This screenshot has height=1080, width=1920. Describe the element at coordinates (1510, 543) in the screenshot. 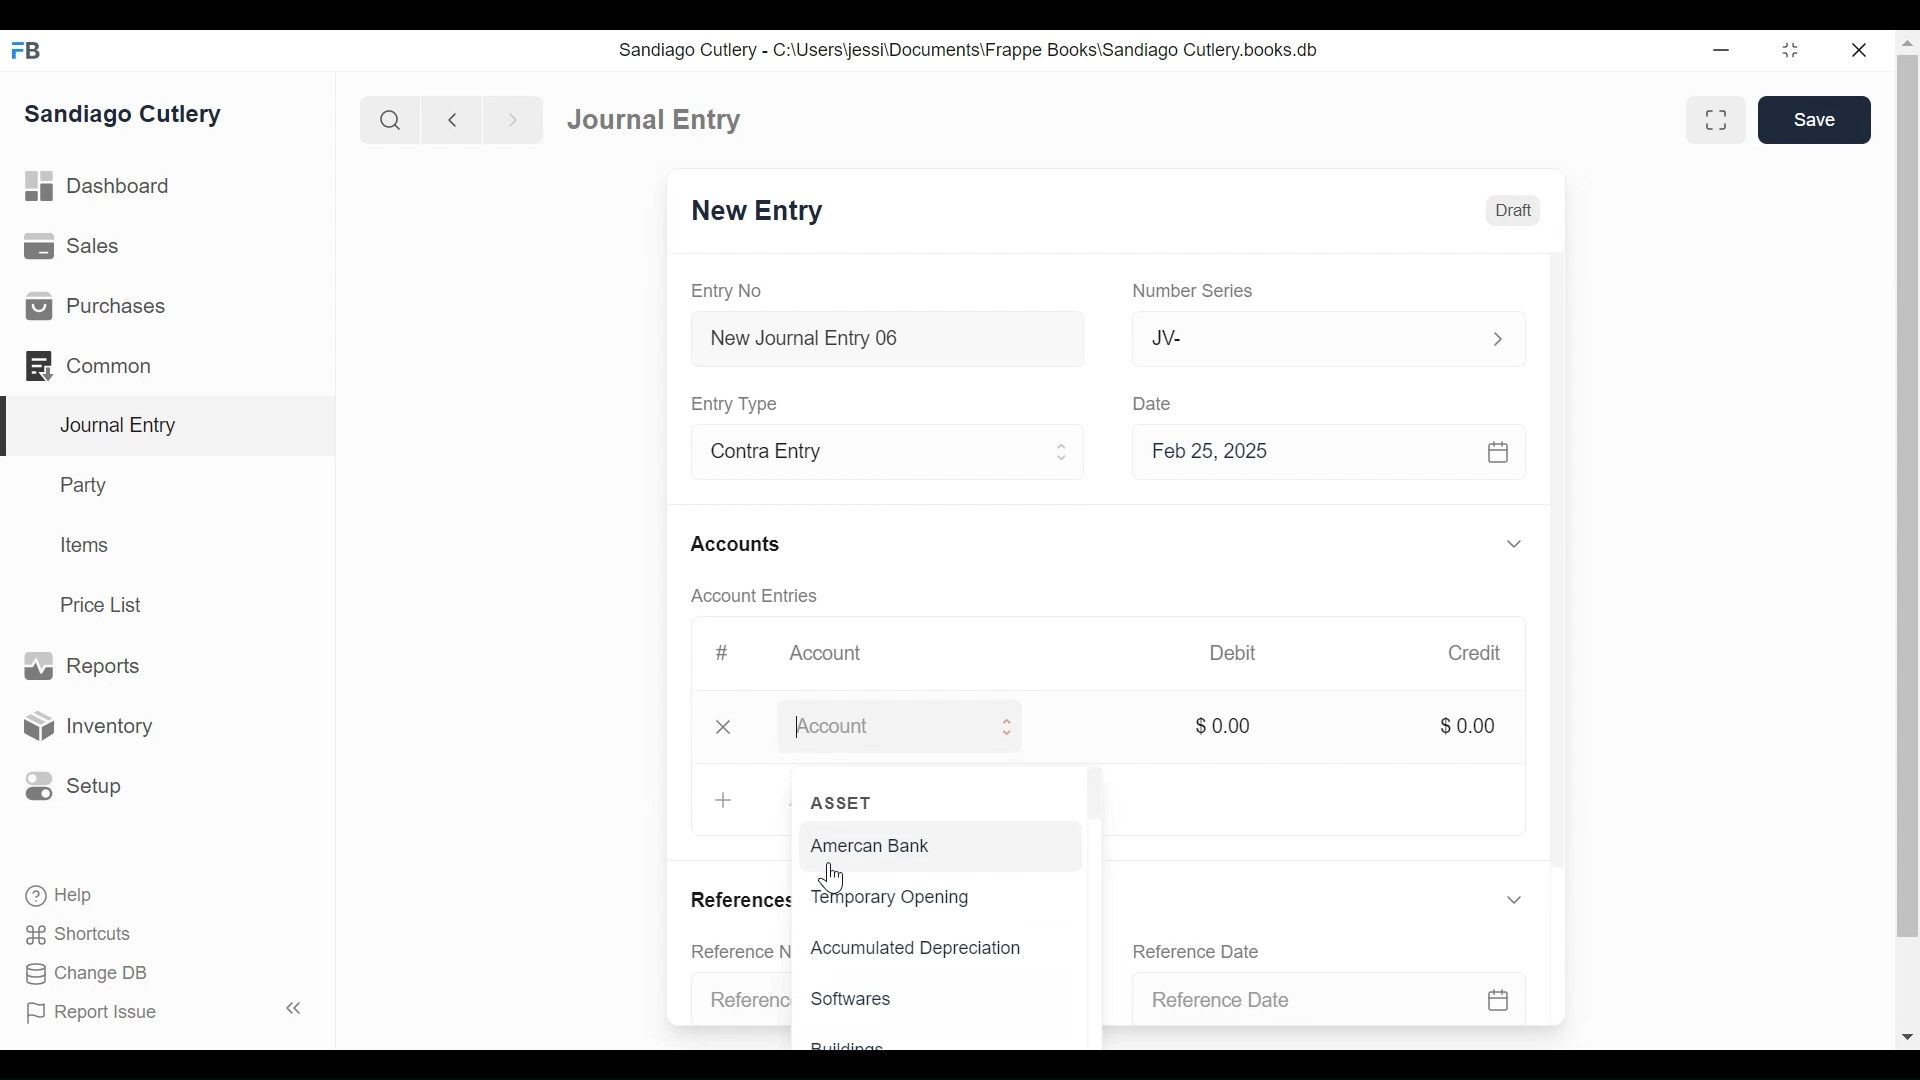

I see `Expand` at that location.